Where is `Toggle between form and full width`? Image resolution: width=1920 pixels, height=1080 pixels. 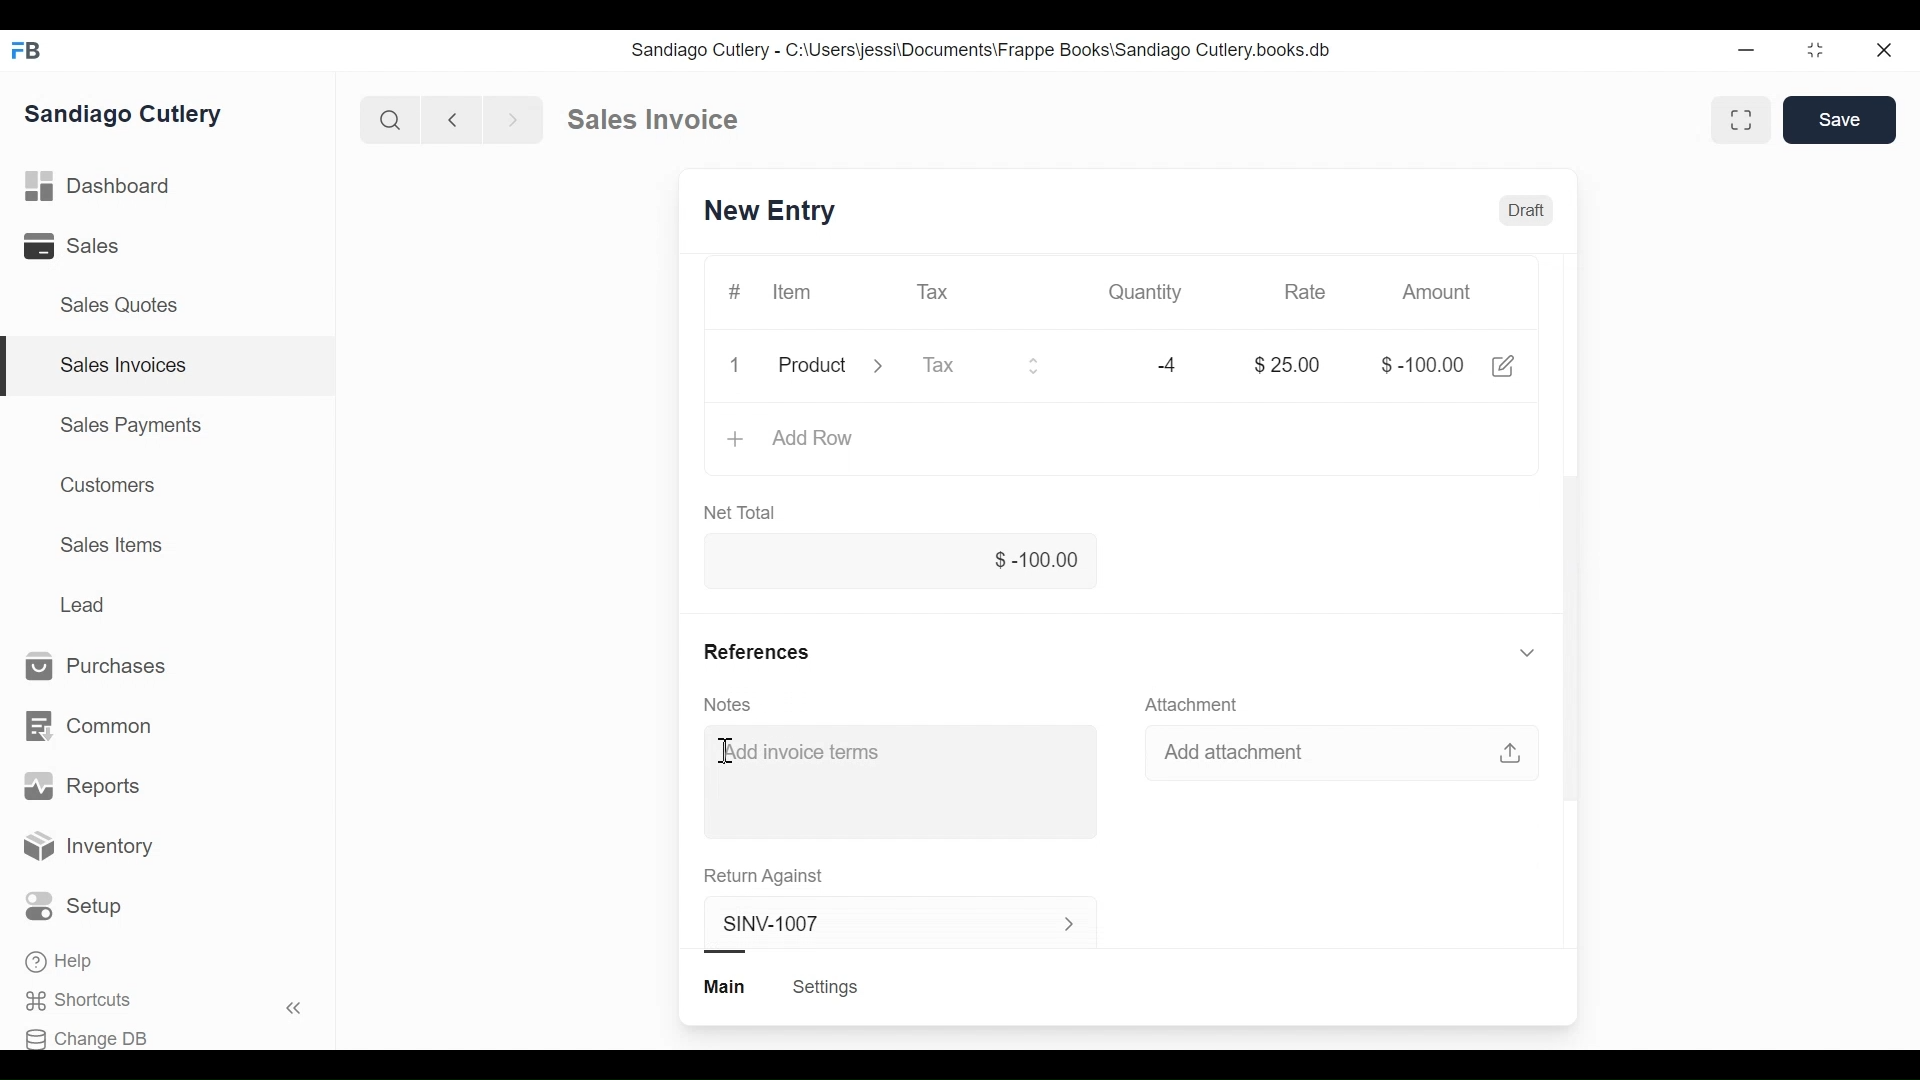
Toggle between form and full width is located at coordinates (1816, 51).